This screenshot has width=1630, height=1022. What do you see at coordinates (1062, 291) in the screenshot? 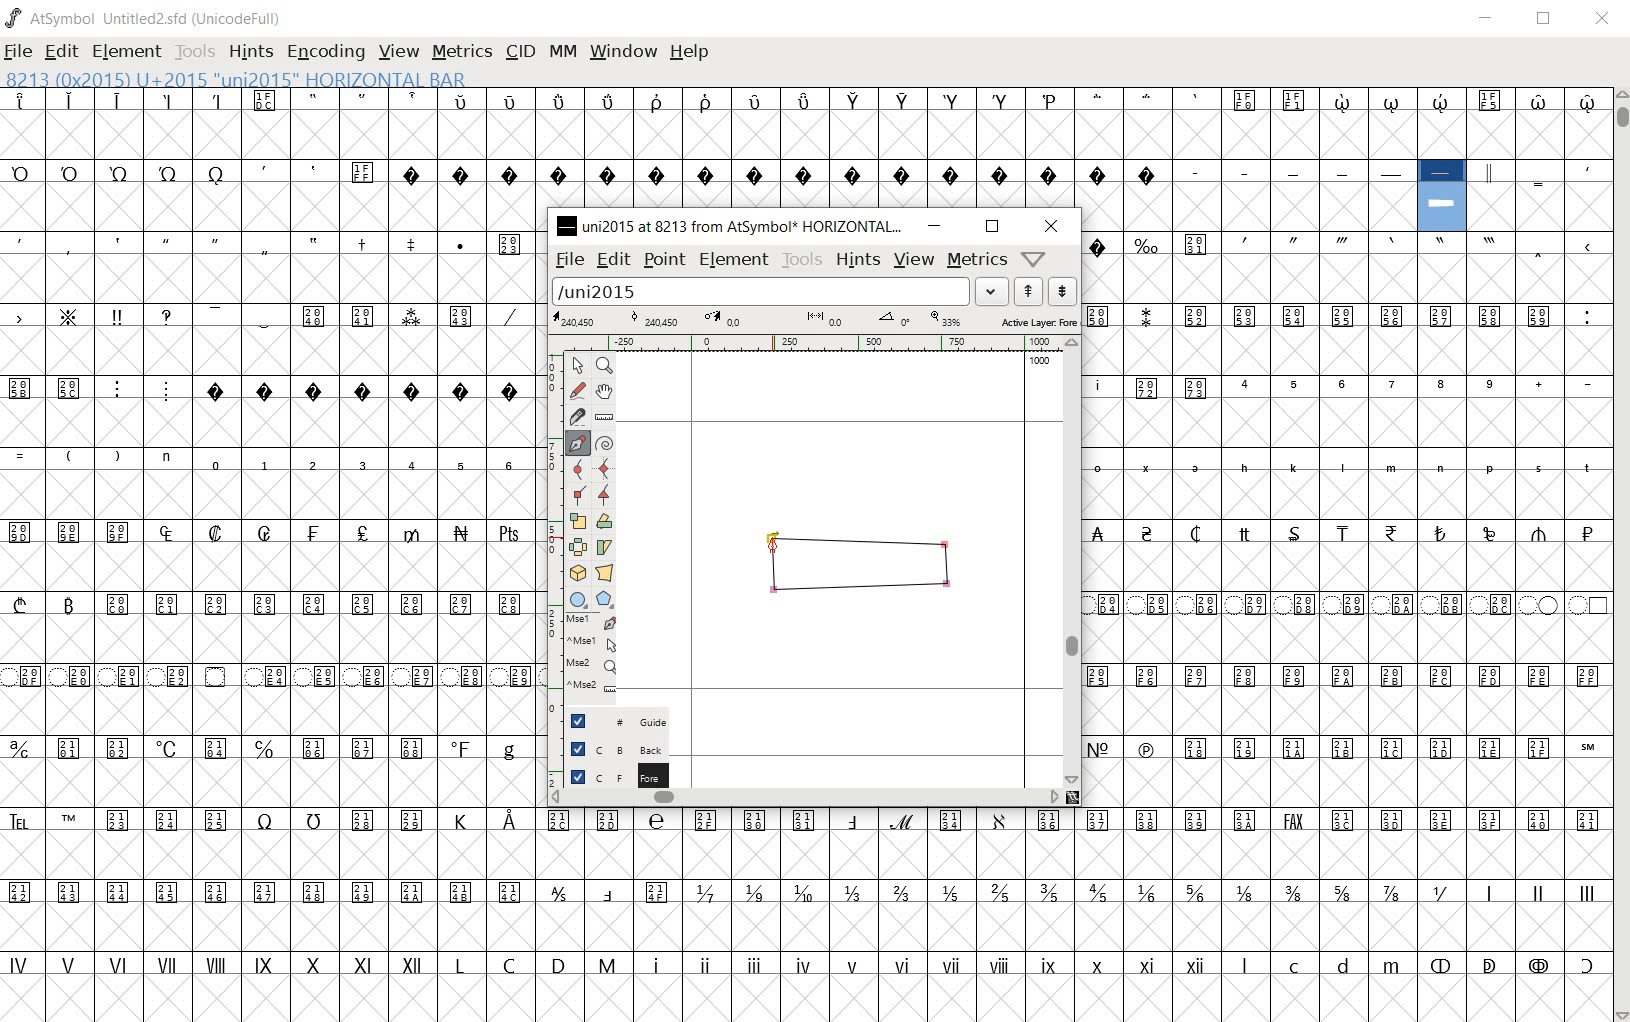
I see `show the previous word on the list` at bounding box center [1062, 291].